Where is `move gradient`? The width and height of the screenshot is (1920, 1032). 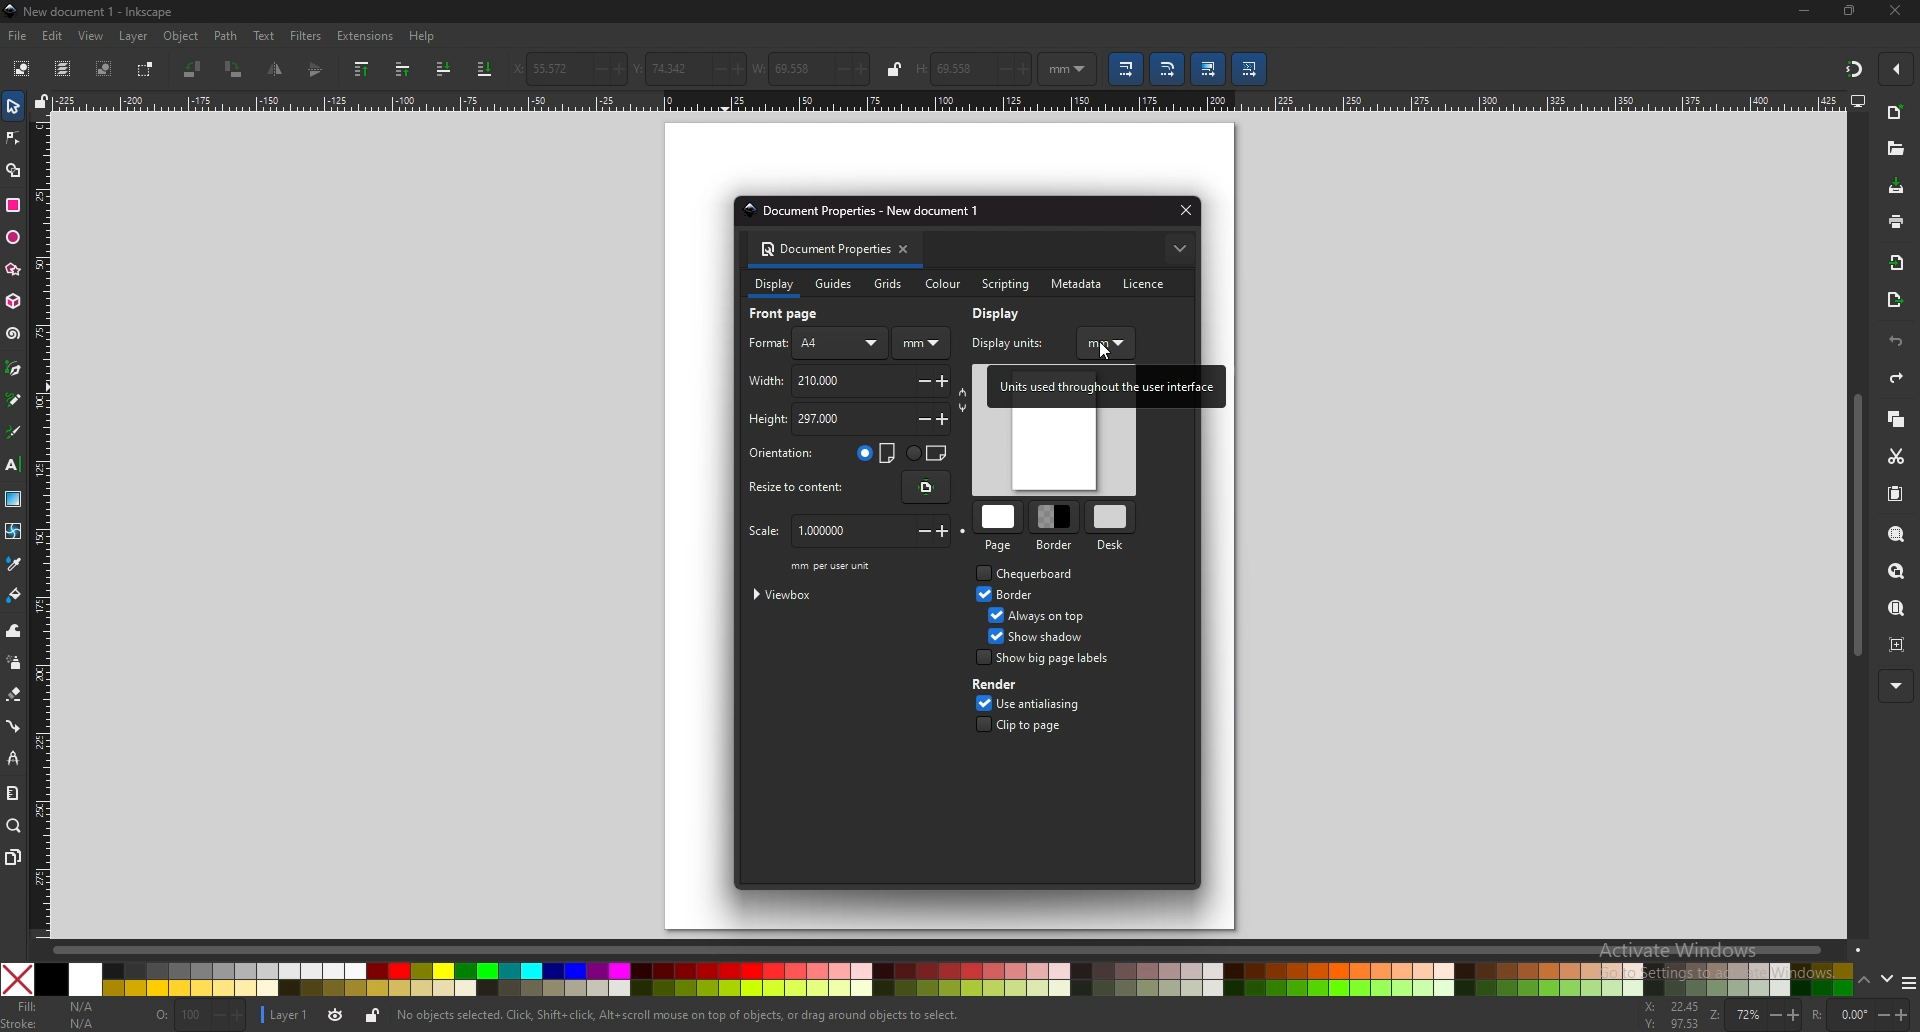
move gradient is located at coordinates (1210, 69).